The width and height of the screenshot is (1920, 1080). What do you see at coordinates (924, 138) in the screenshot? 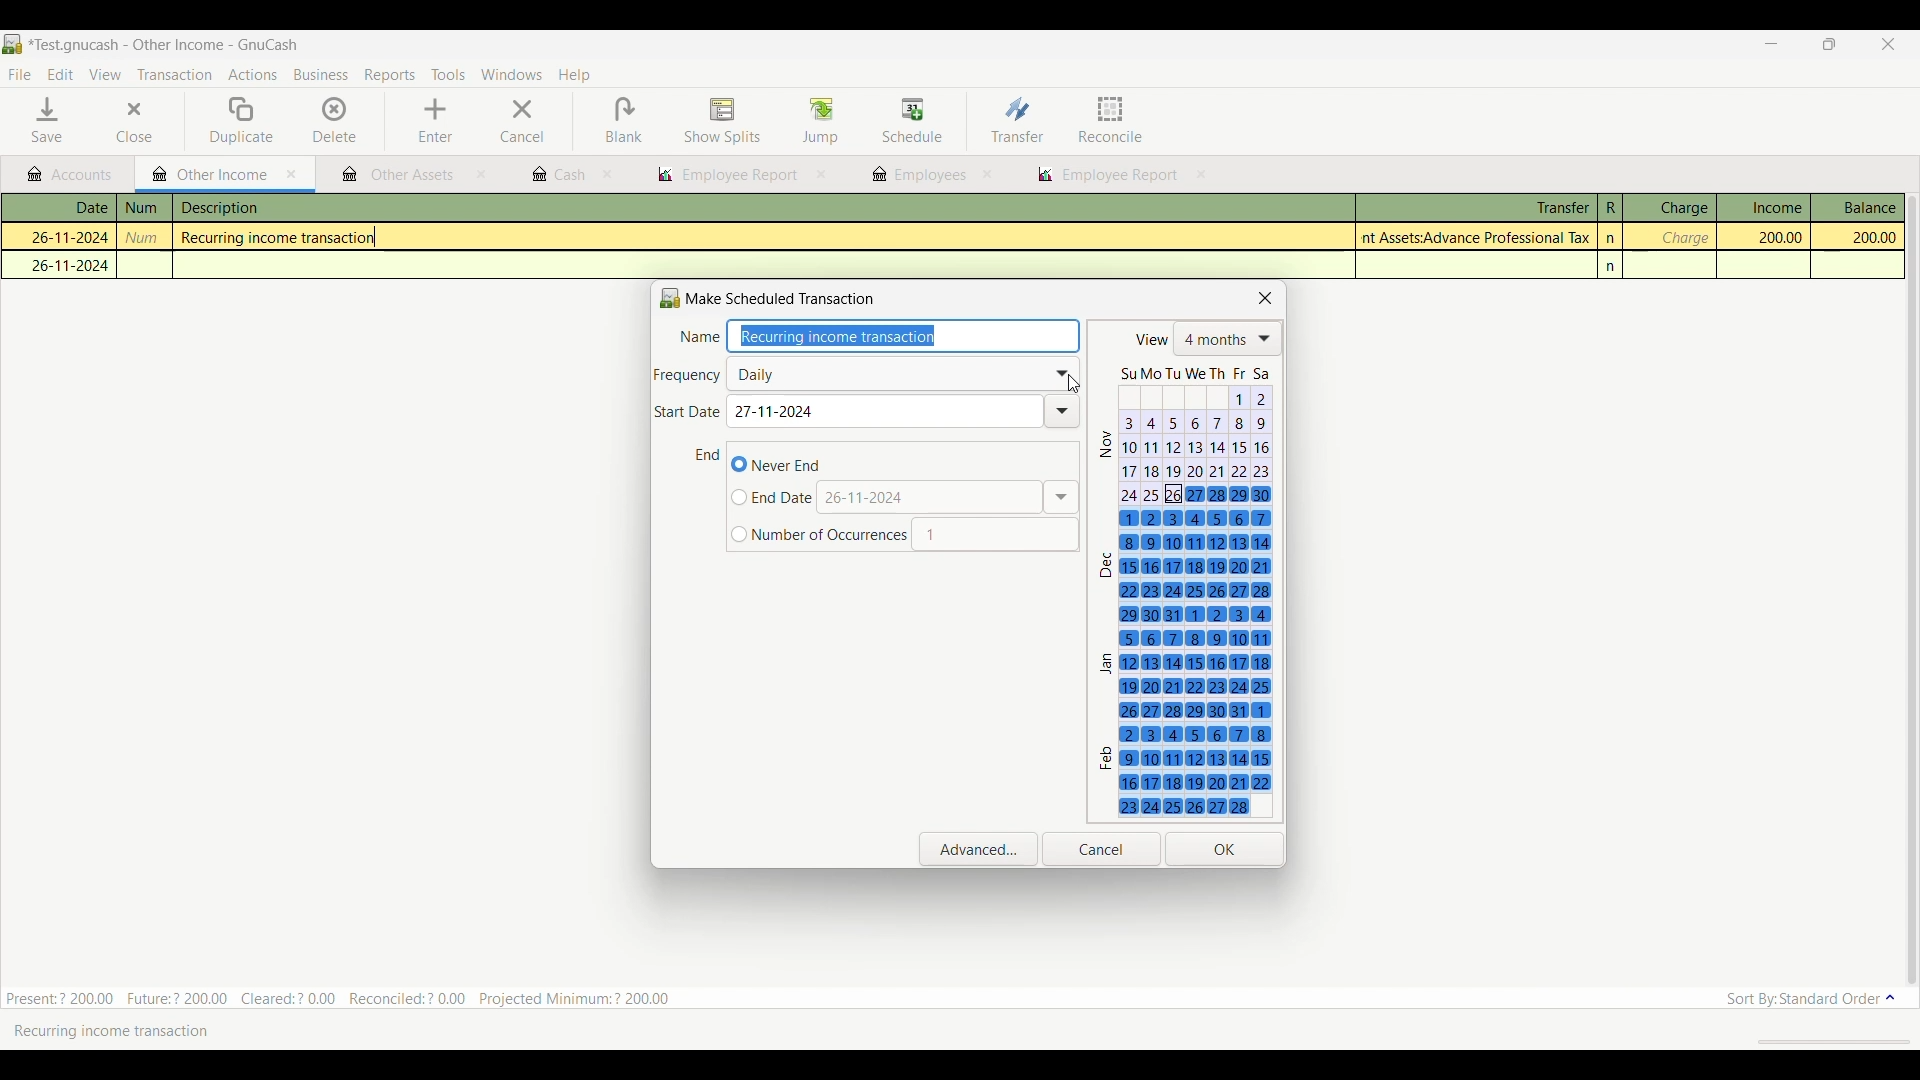
I see `cursor` at bounding box center [924, 138].